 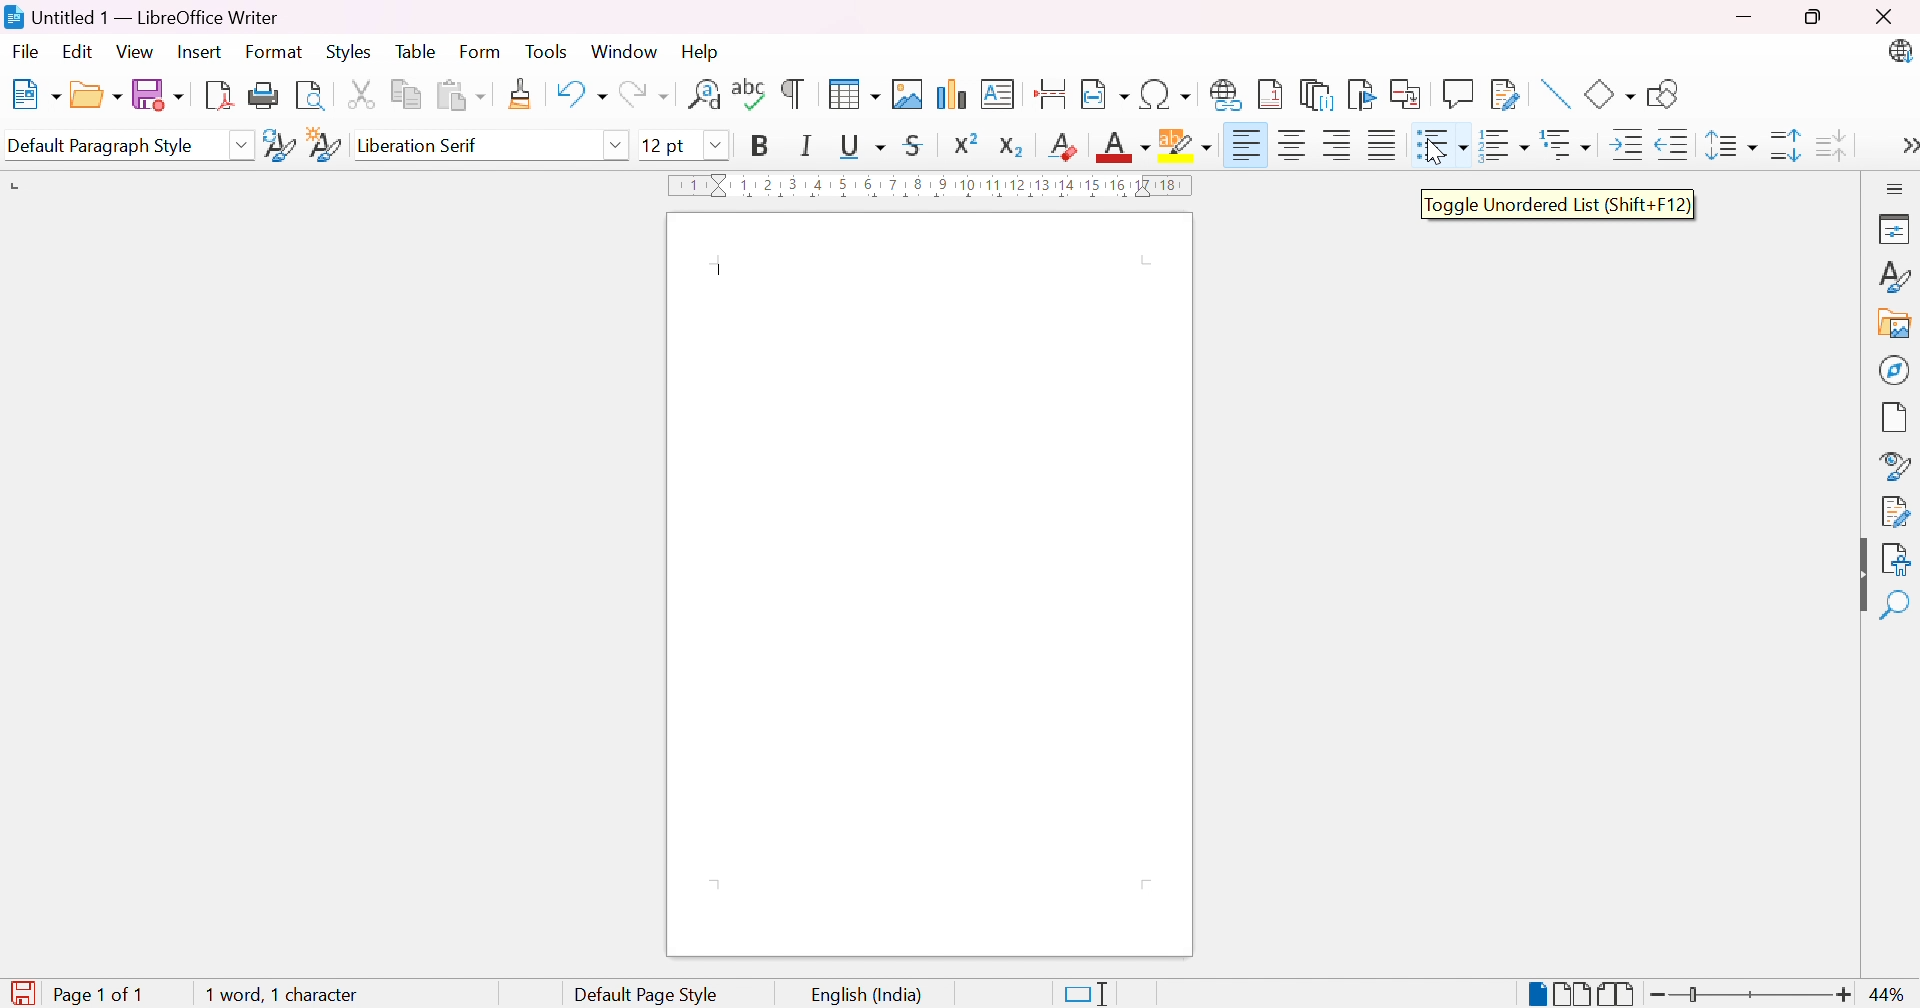 What do you see at coordinates (1897, 230) in the screenshot?
I see `Properties` at bounding box center [1897, 230].